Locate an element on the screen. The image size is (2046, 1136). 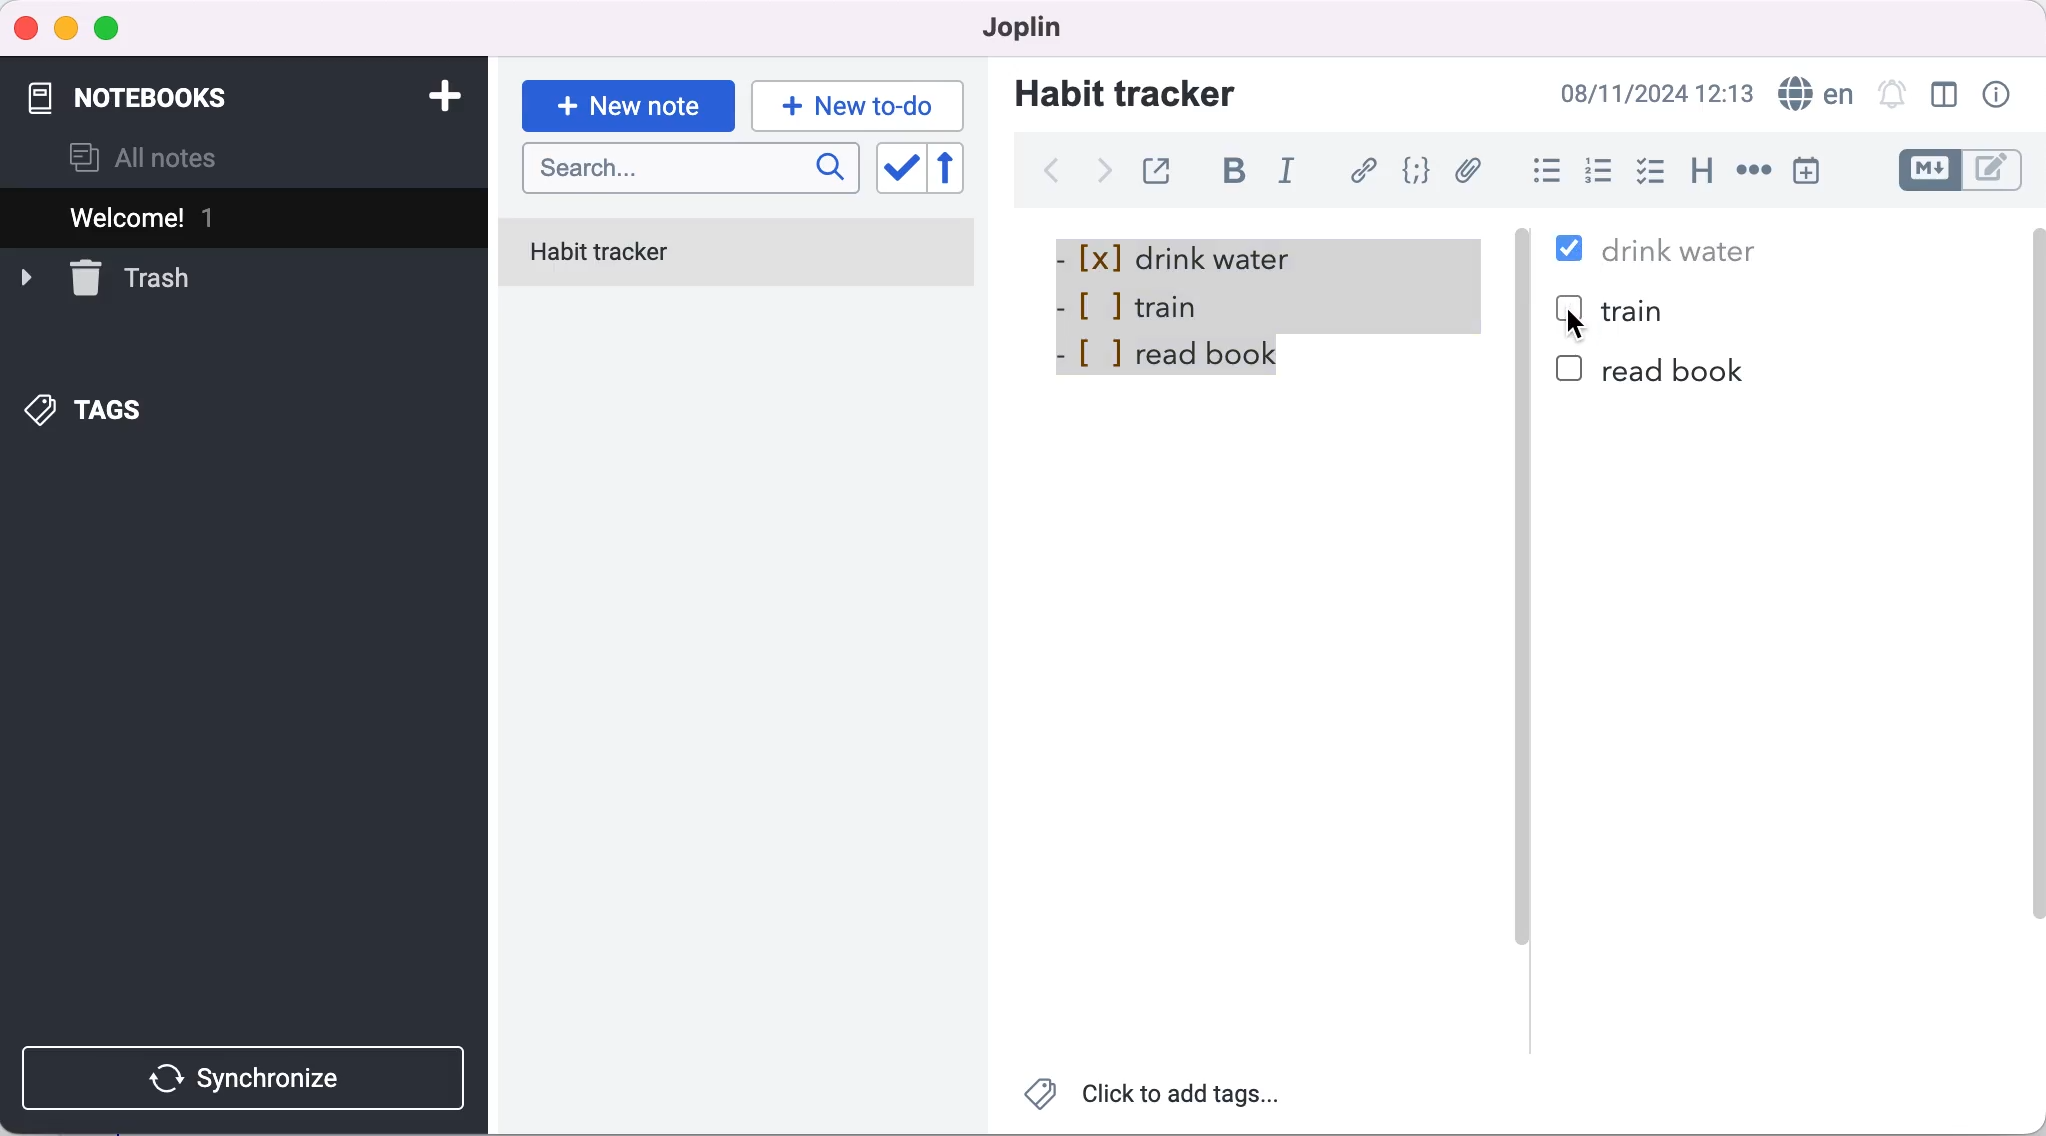
cursor is located at coordinates (1572, 329).